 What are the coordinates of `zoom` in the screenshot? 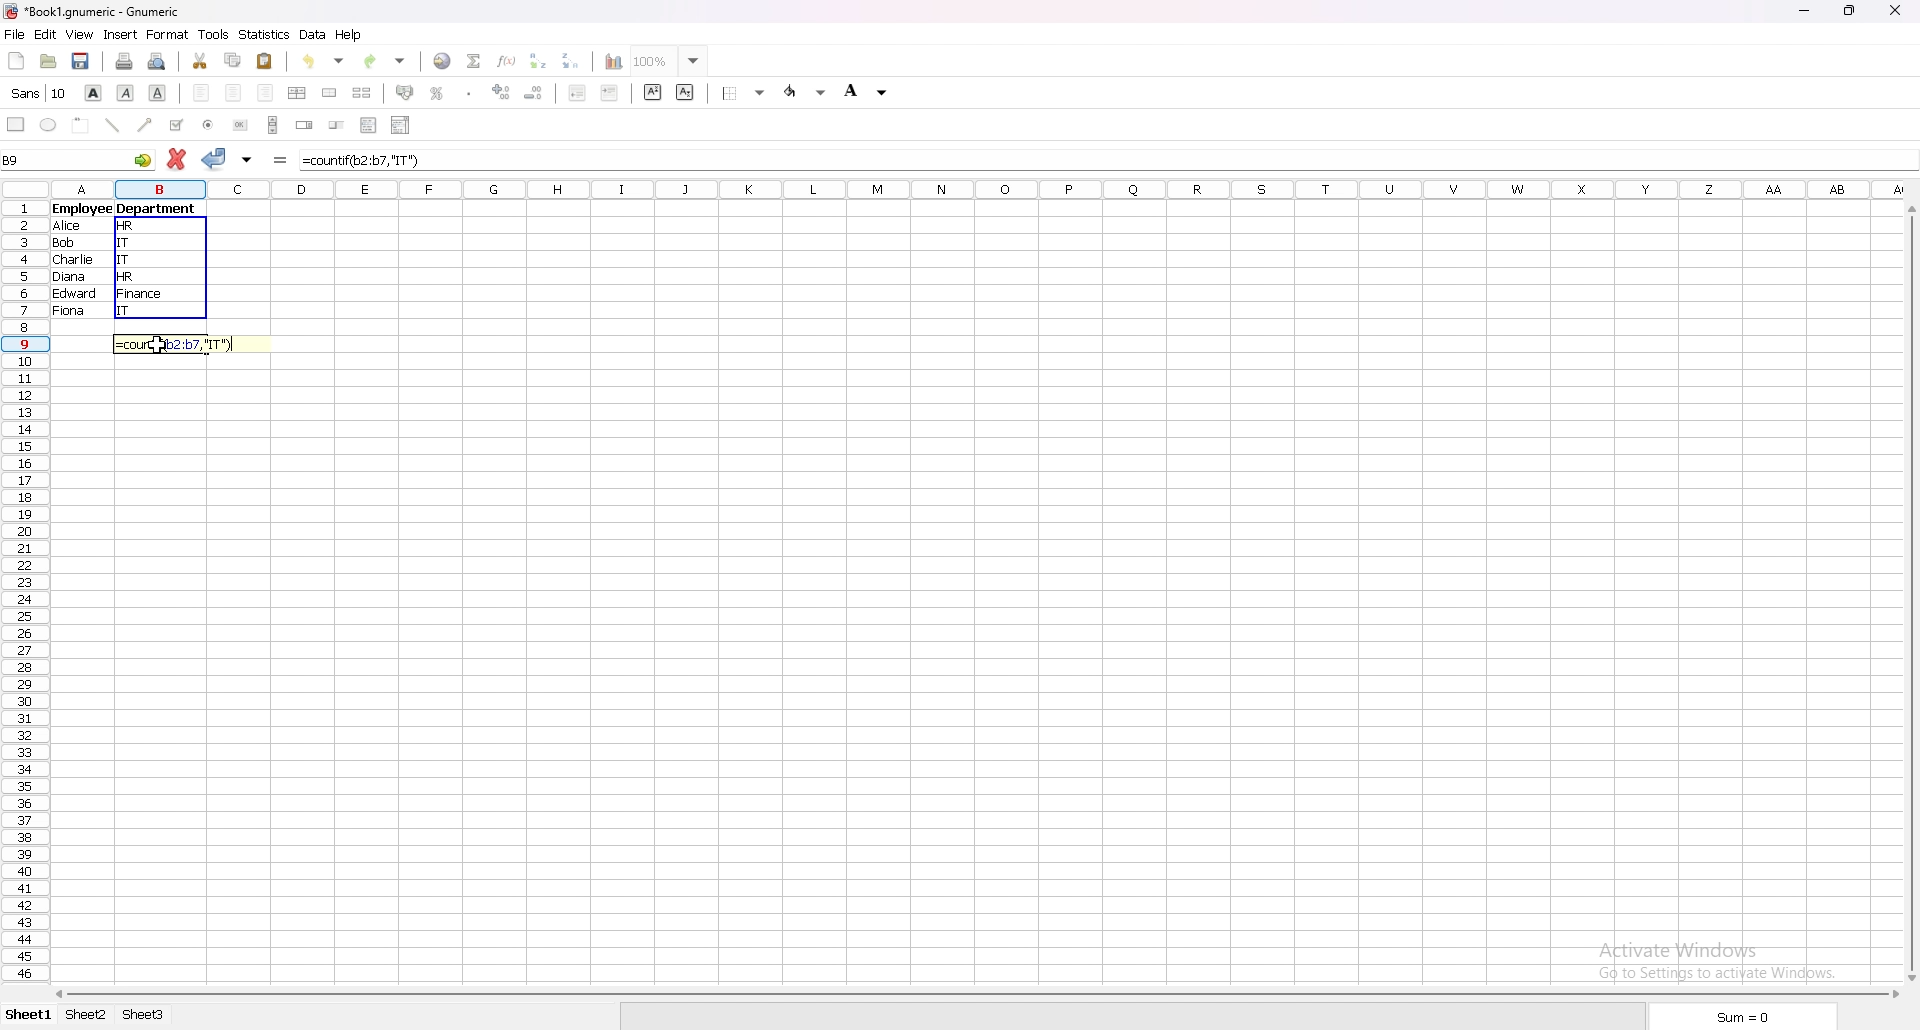 It's located at (670, 62).